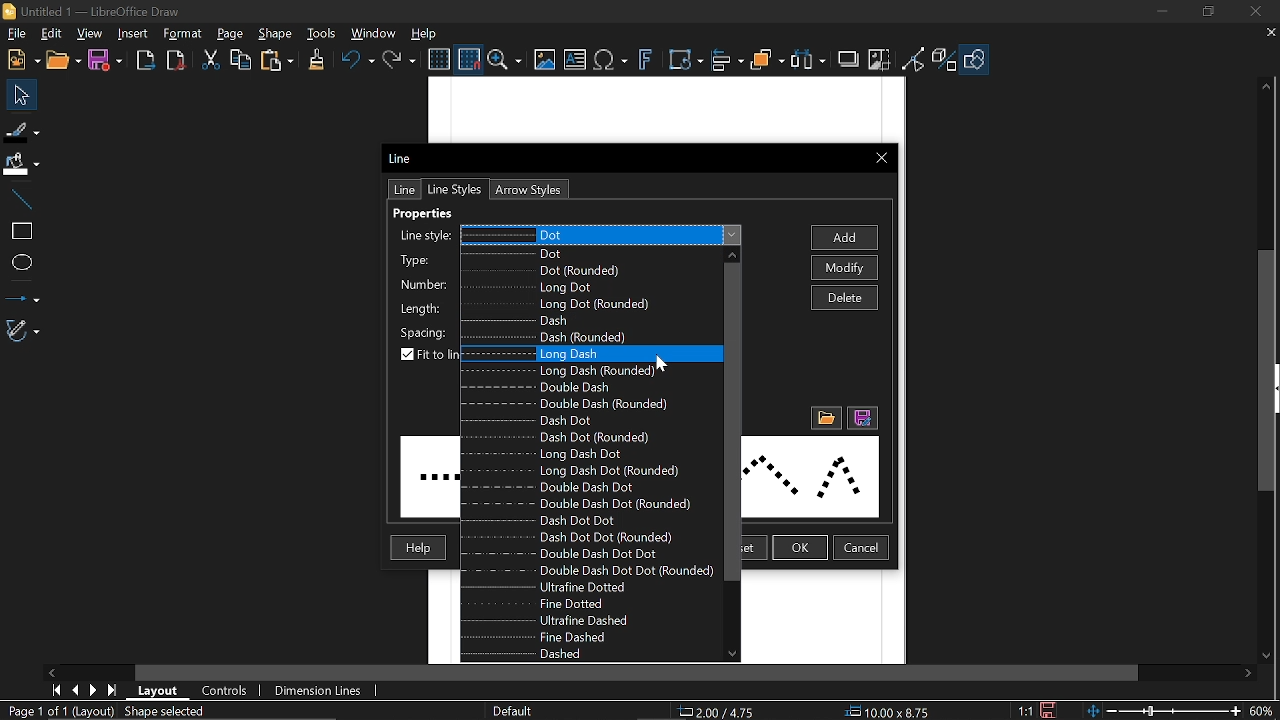 This screenshot has width=1280, height=720. I want to click on Modify, so click(847, 268).